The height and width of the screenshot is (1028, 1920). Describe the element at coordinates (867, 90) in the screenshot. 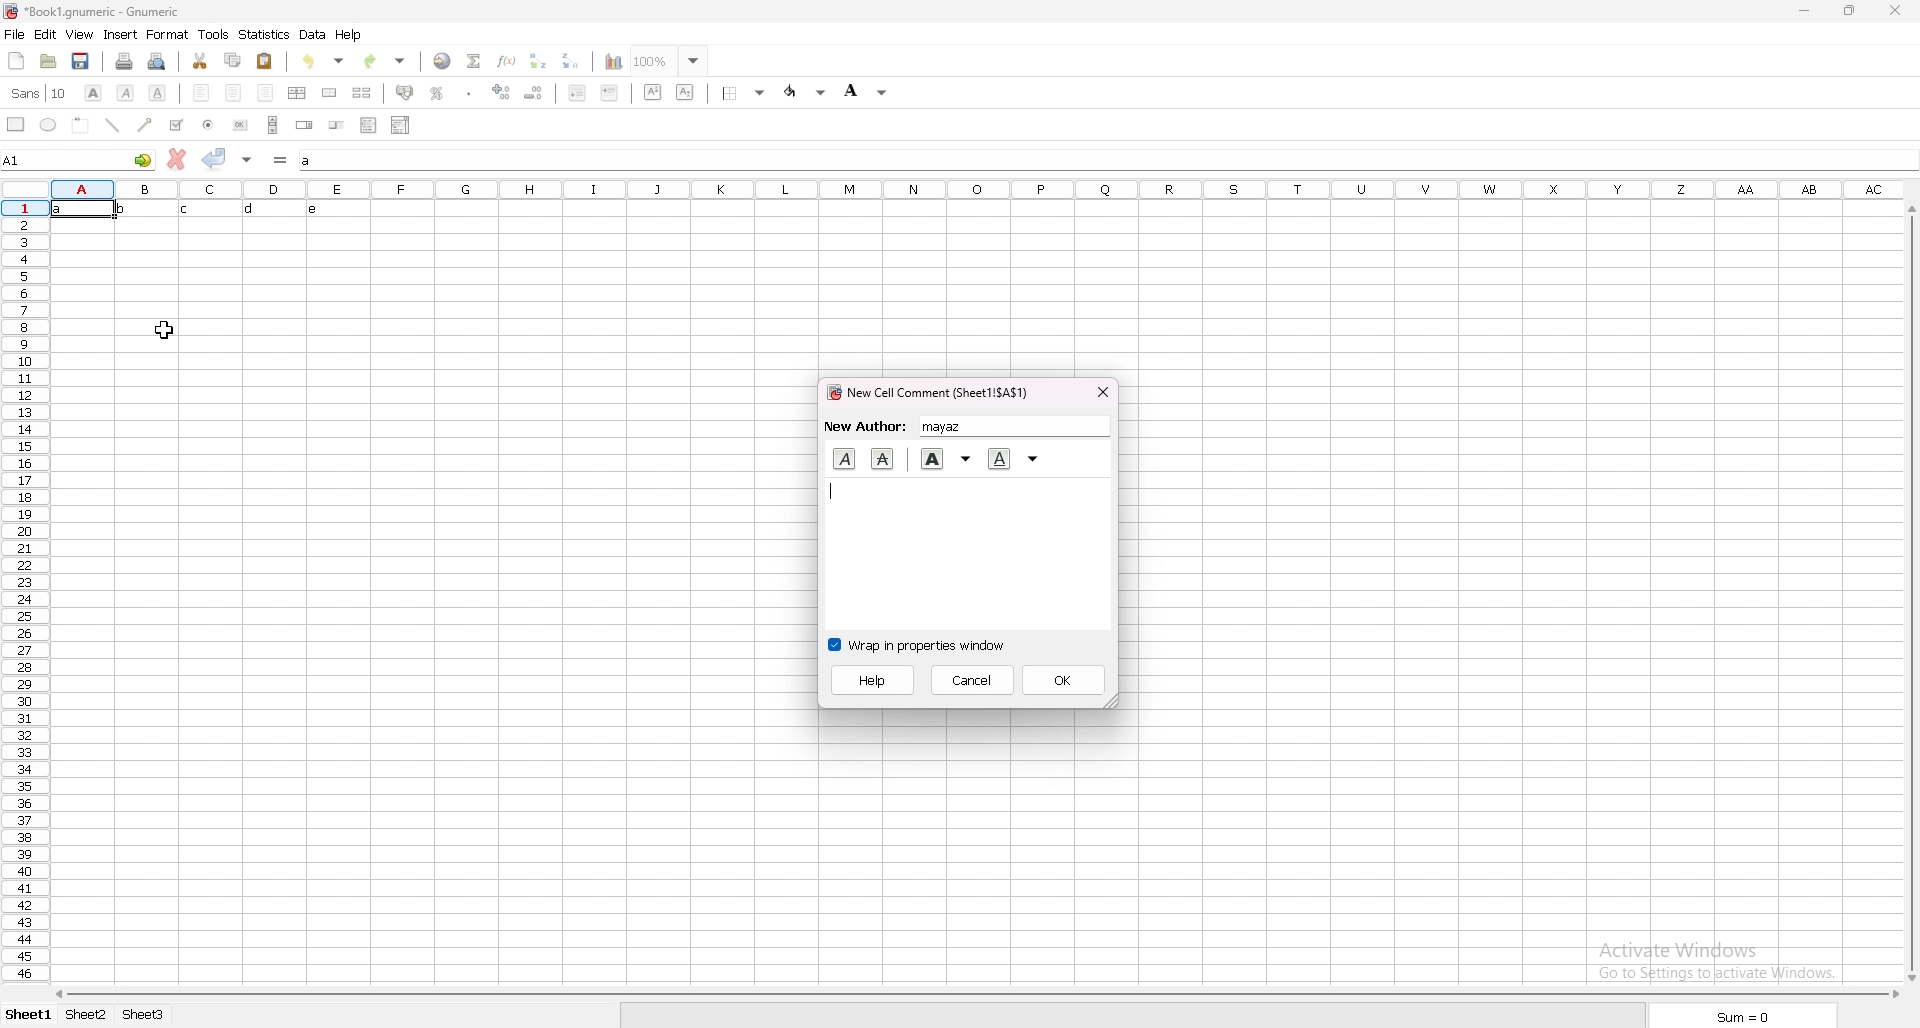

I see `background` at that location.